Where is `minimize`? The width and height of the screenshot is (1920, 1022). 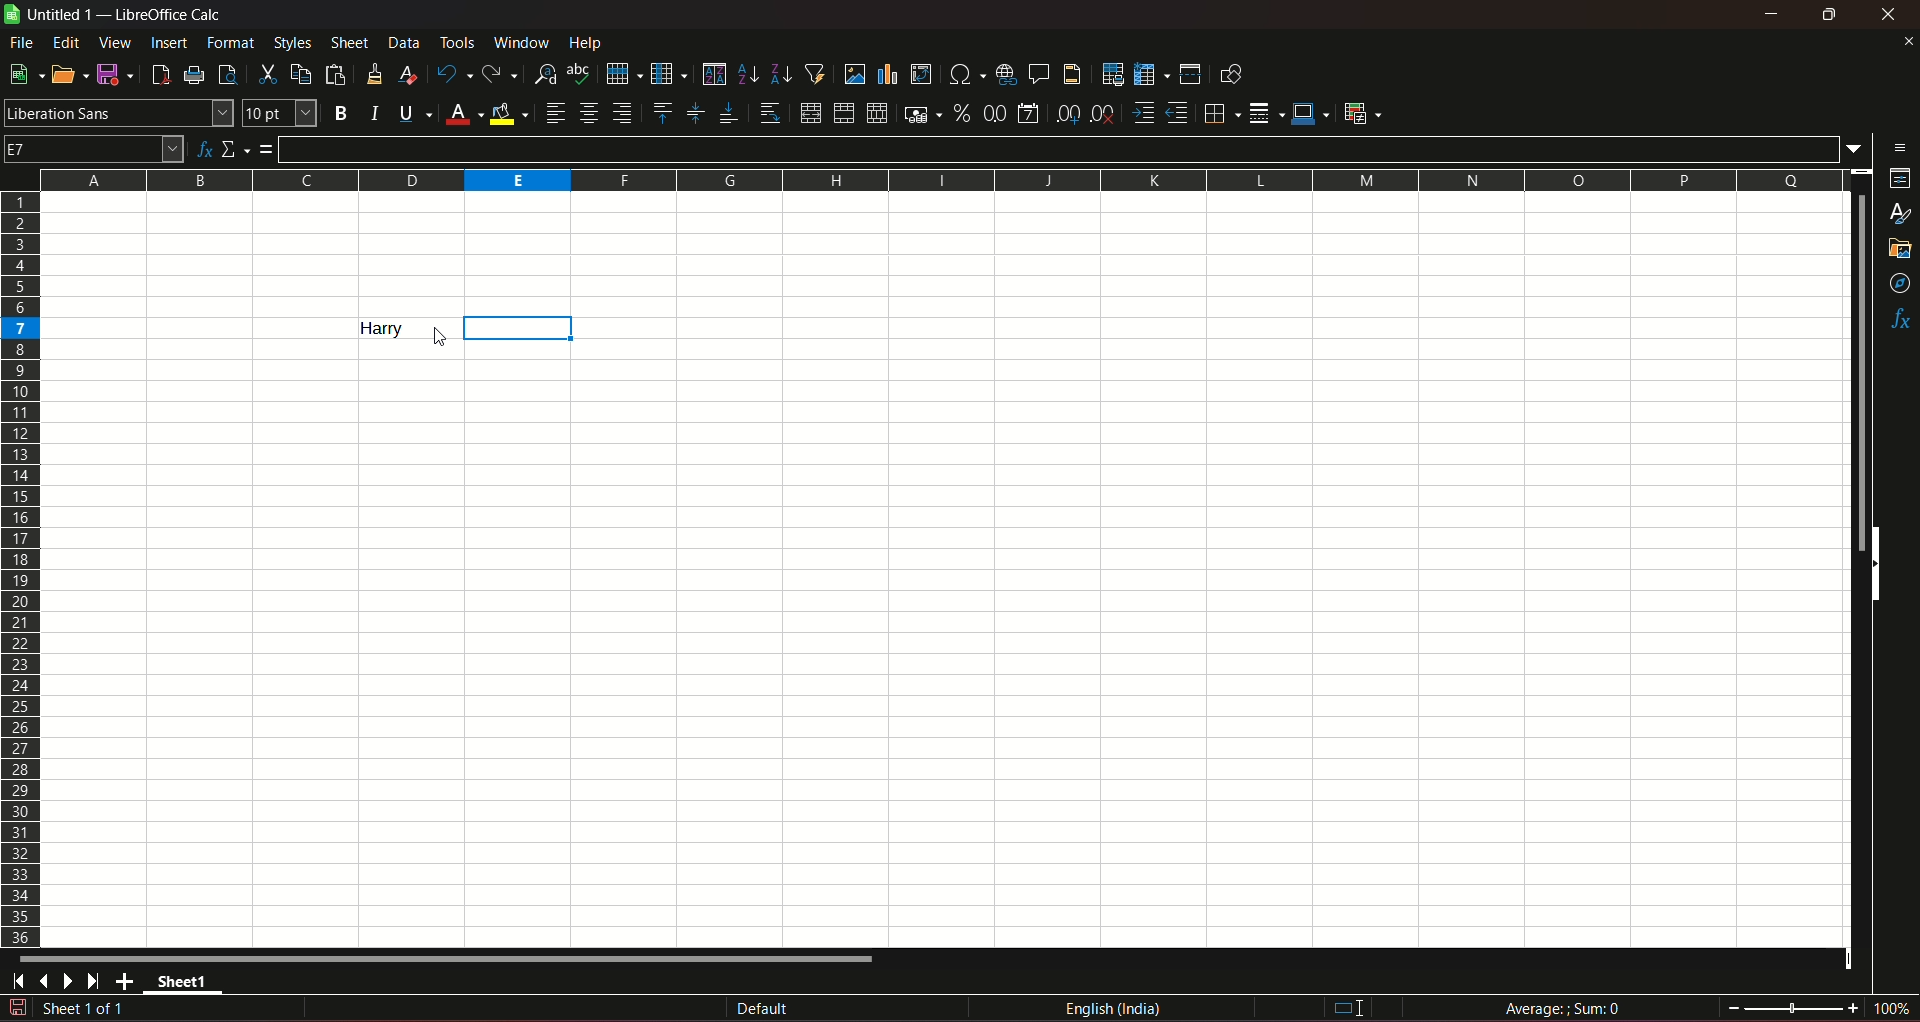 minimize is located at coordinates (1773, 14).